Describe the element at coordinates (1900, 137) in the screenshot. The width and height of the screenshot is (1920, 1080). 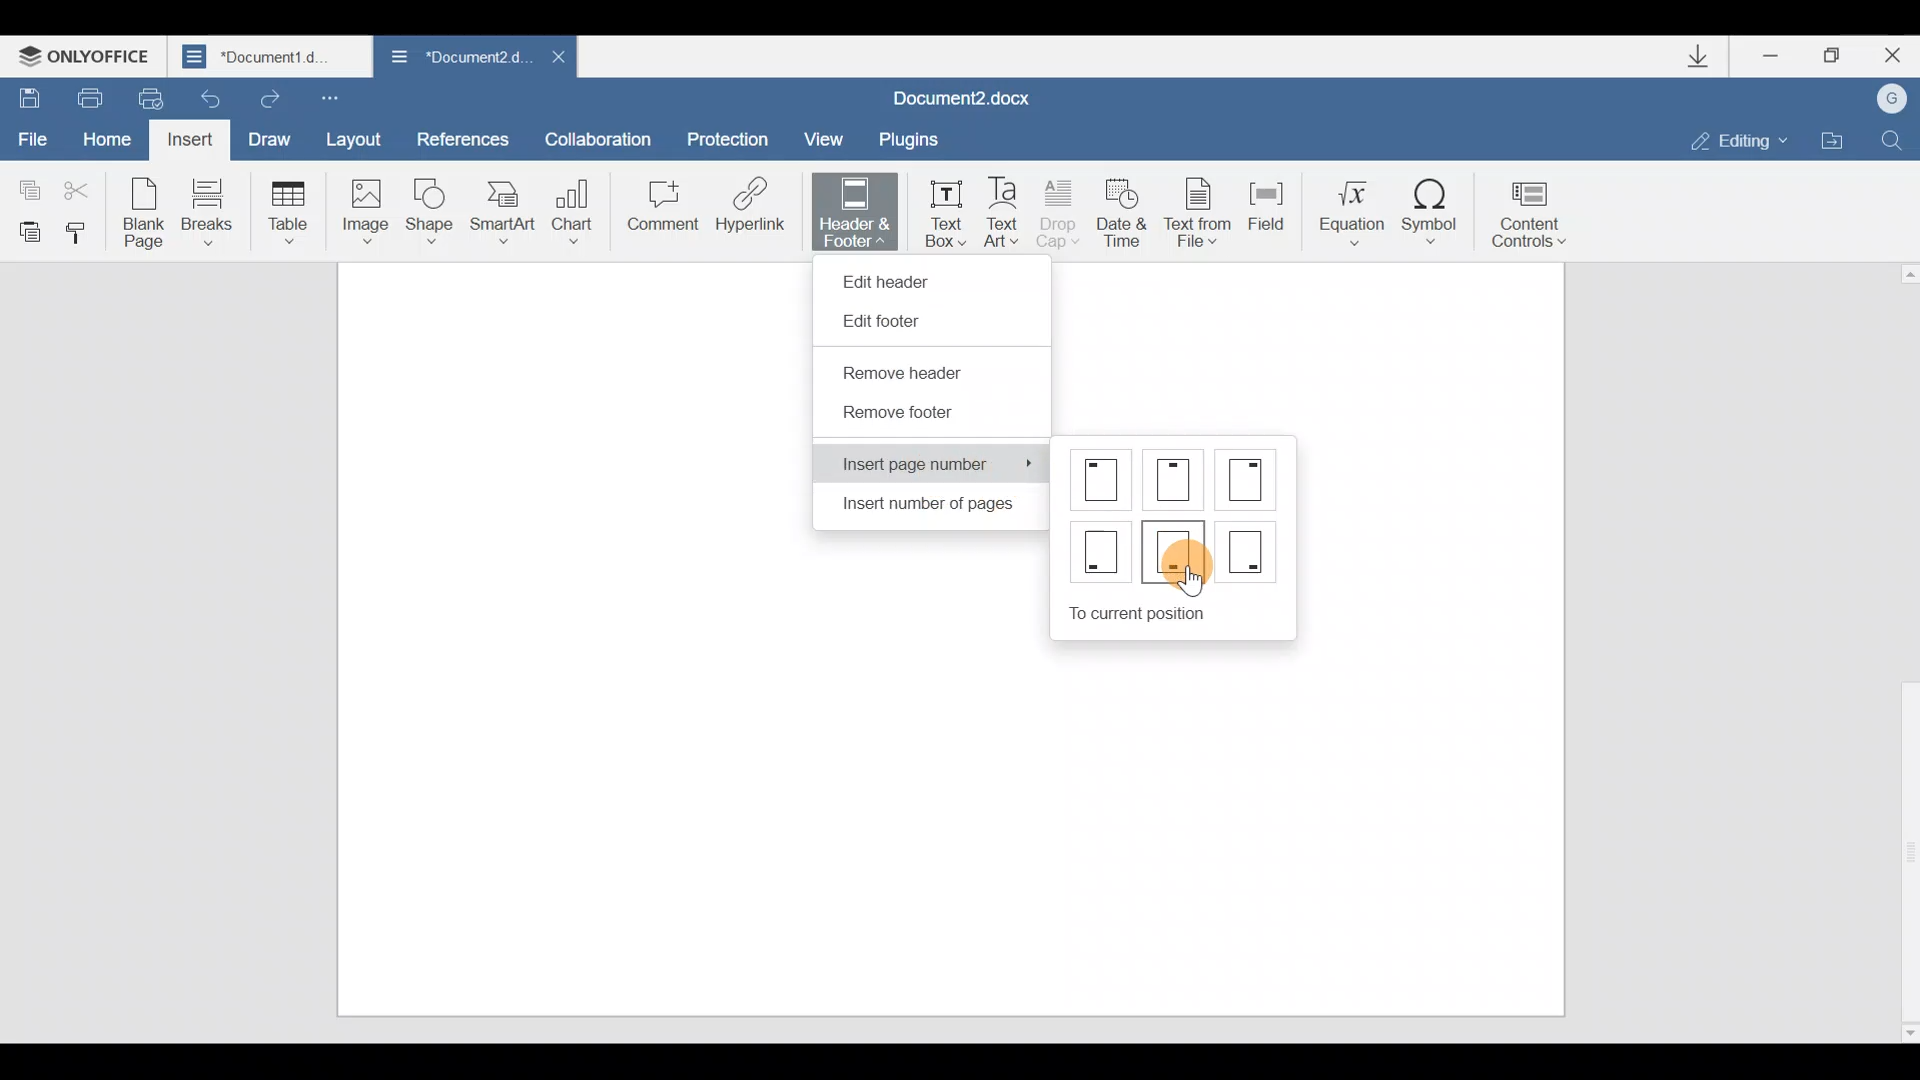
I see `Find` at that location.